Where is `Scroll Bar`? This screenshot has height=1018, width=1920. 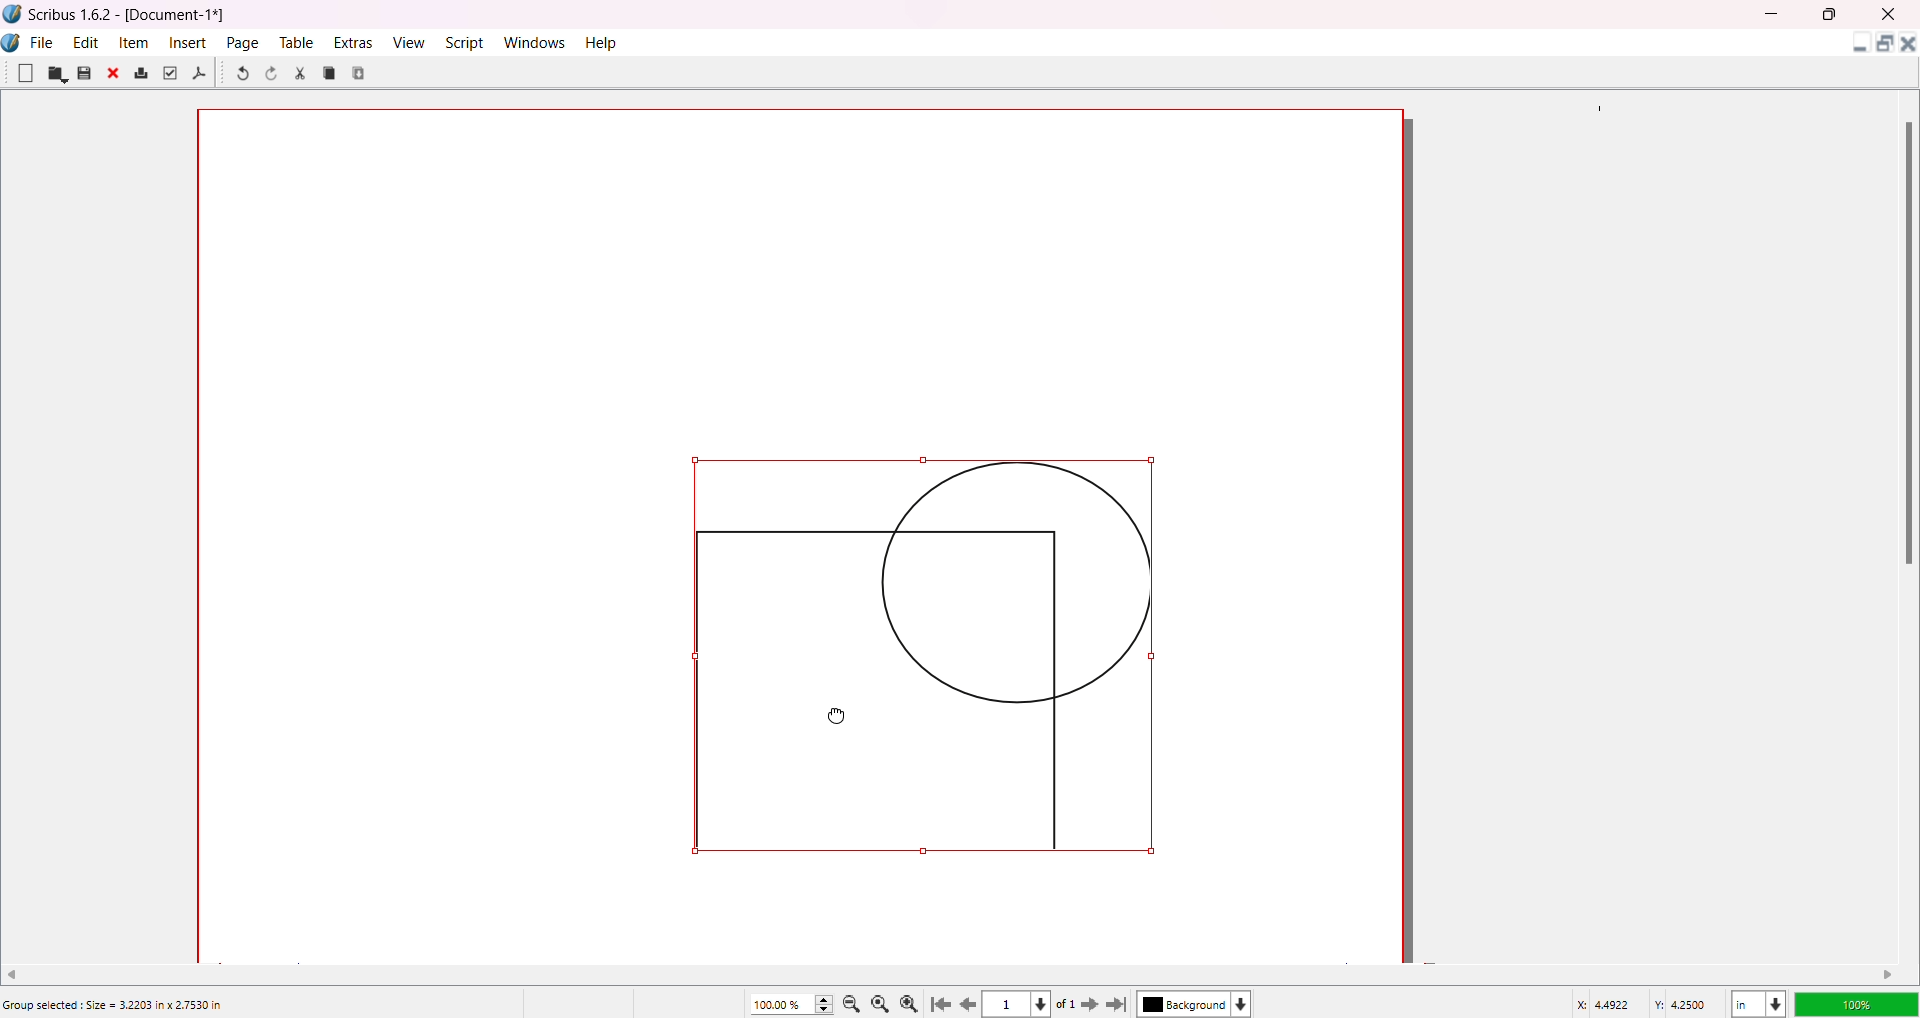
Scroll Bar is located at coordinates (1904, 341).